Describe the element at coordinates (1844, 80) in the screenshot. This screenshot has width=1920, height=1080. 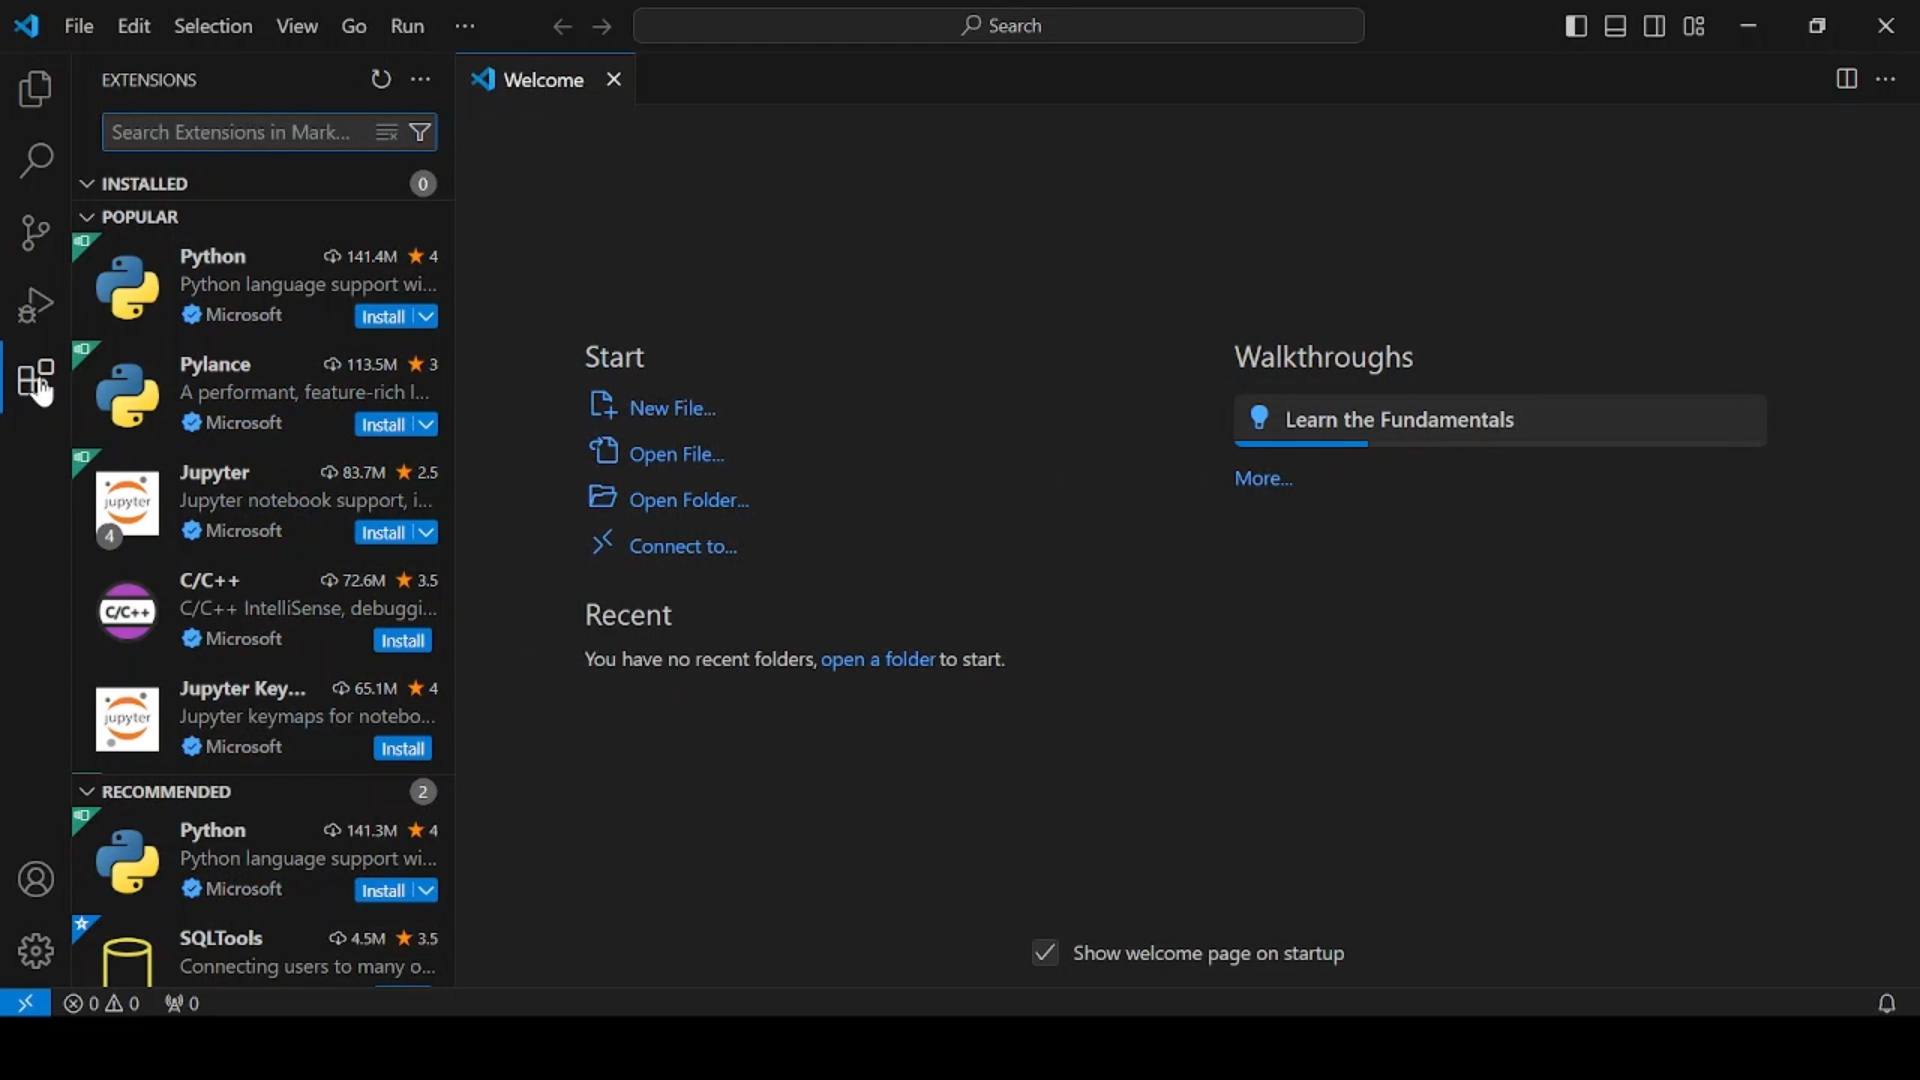
I see `split editor right split editor down` at that location.